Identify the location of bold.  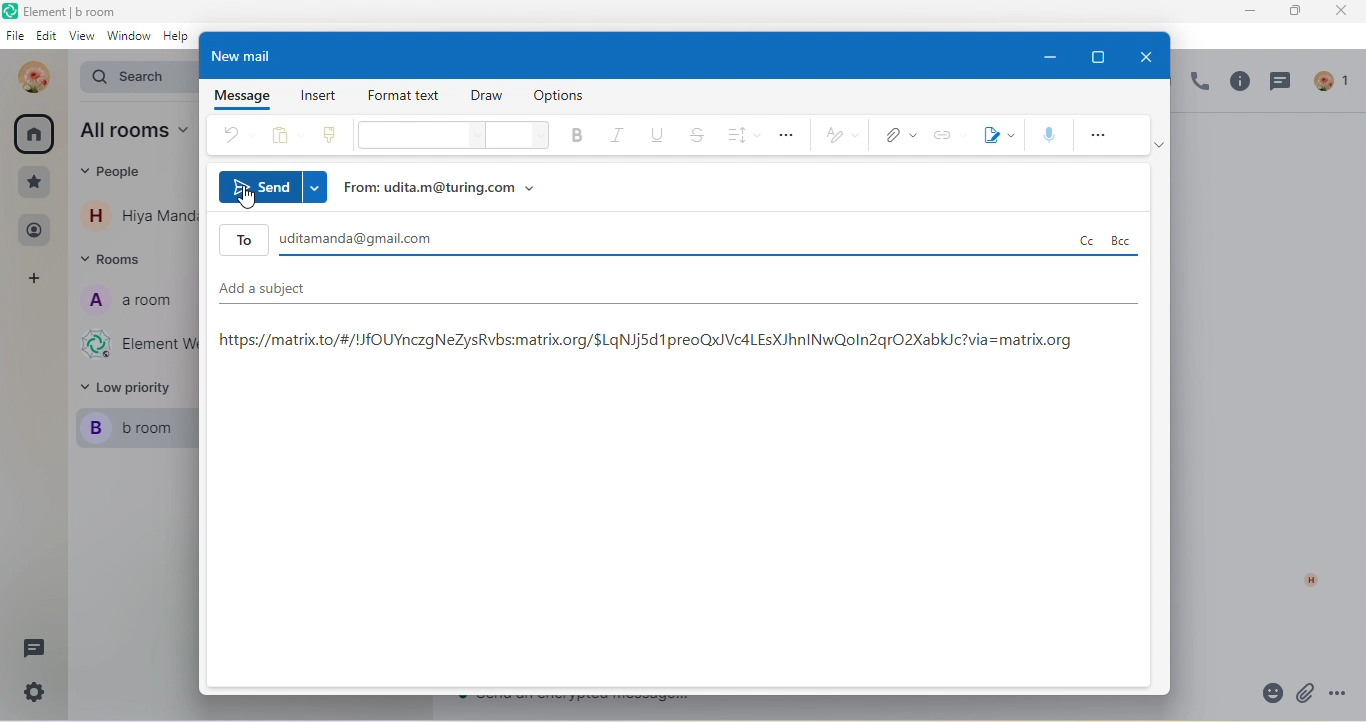
(572, 138).